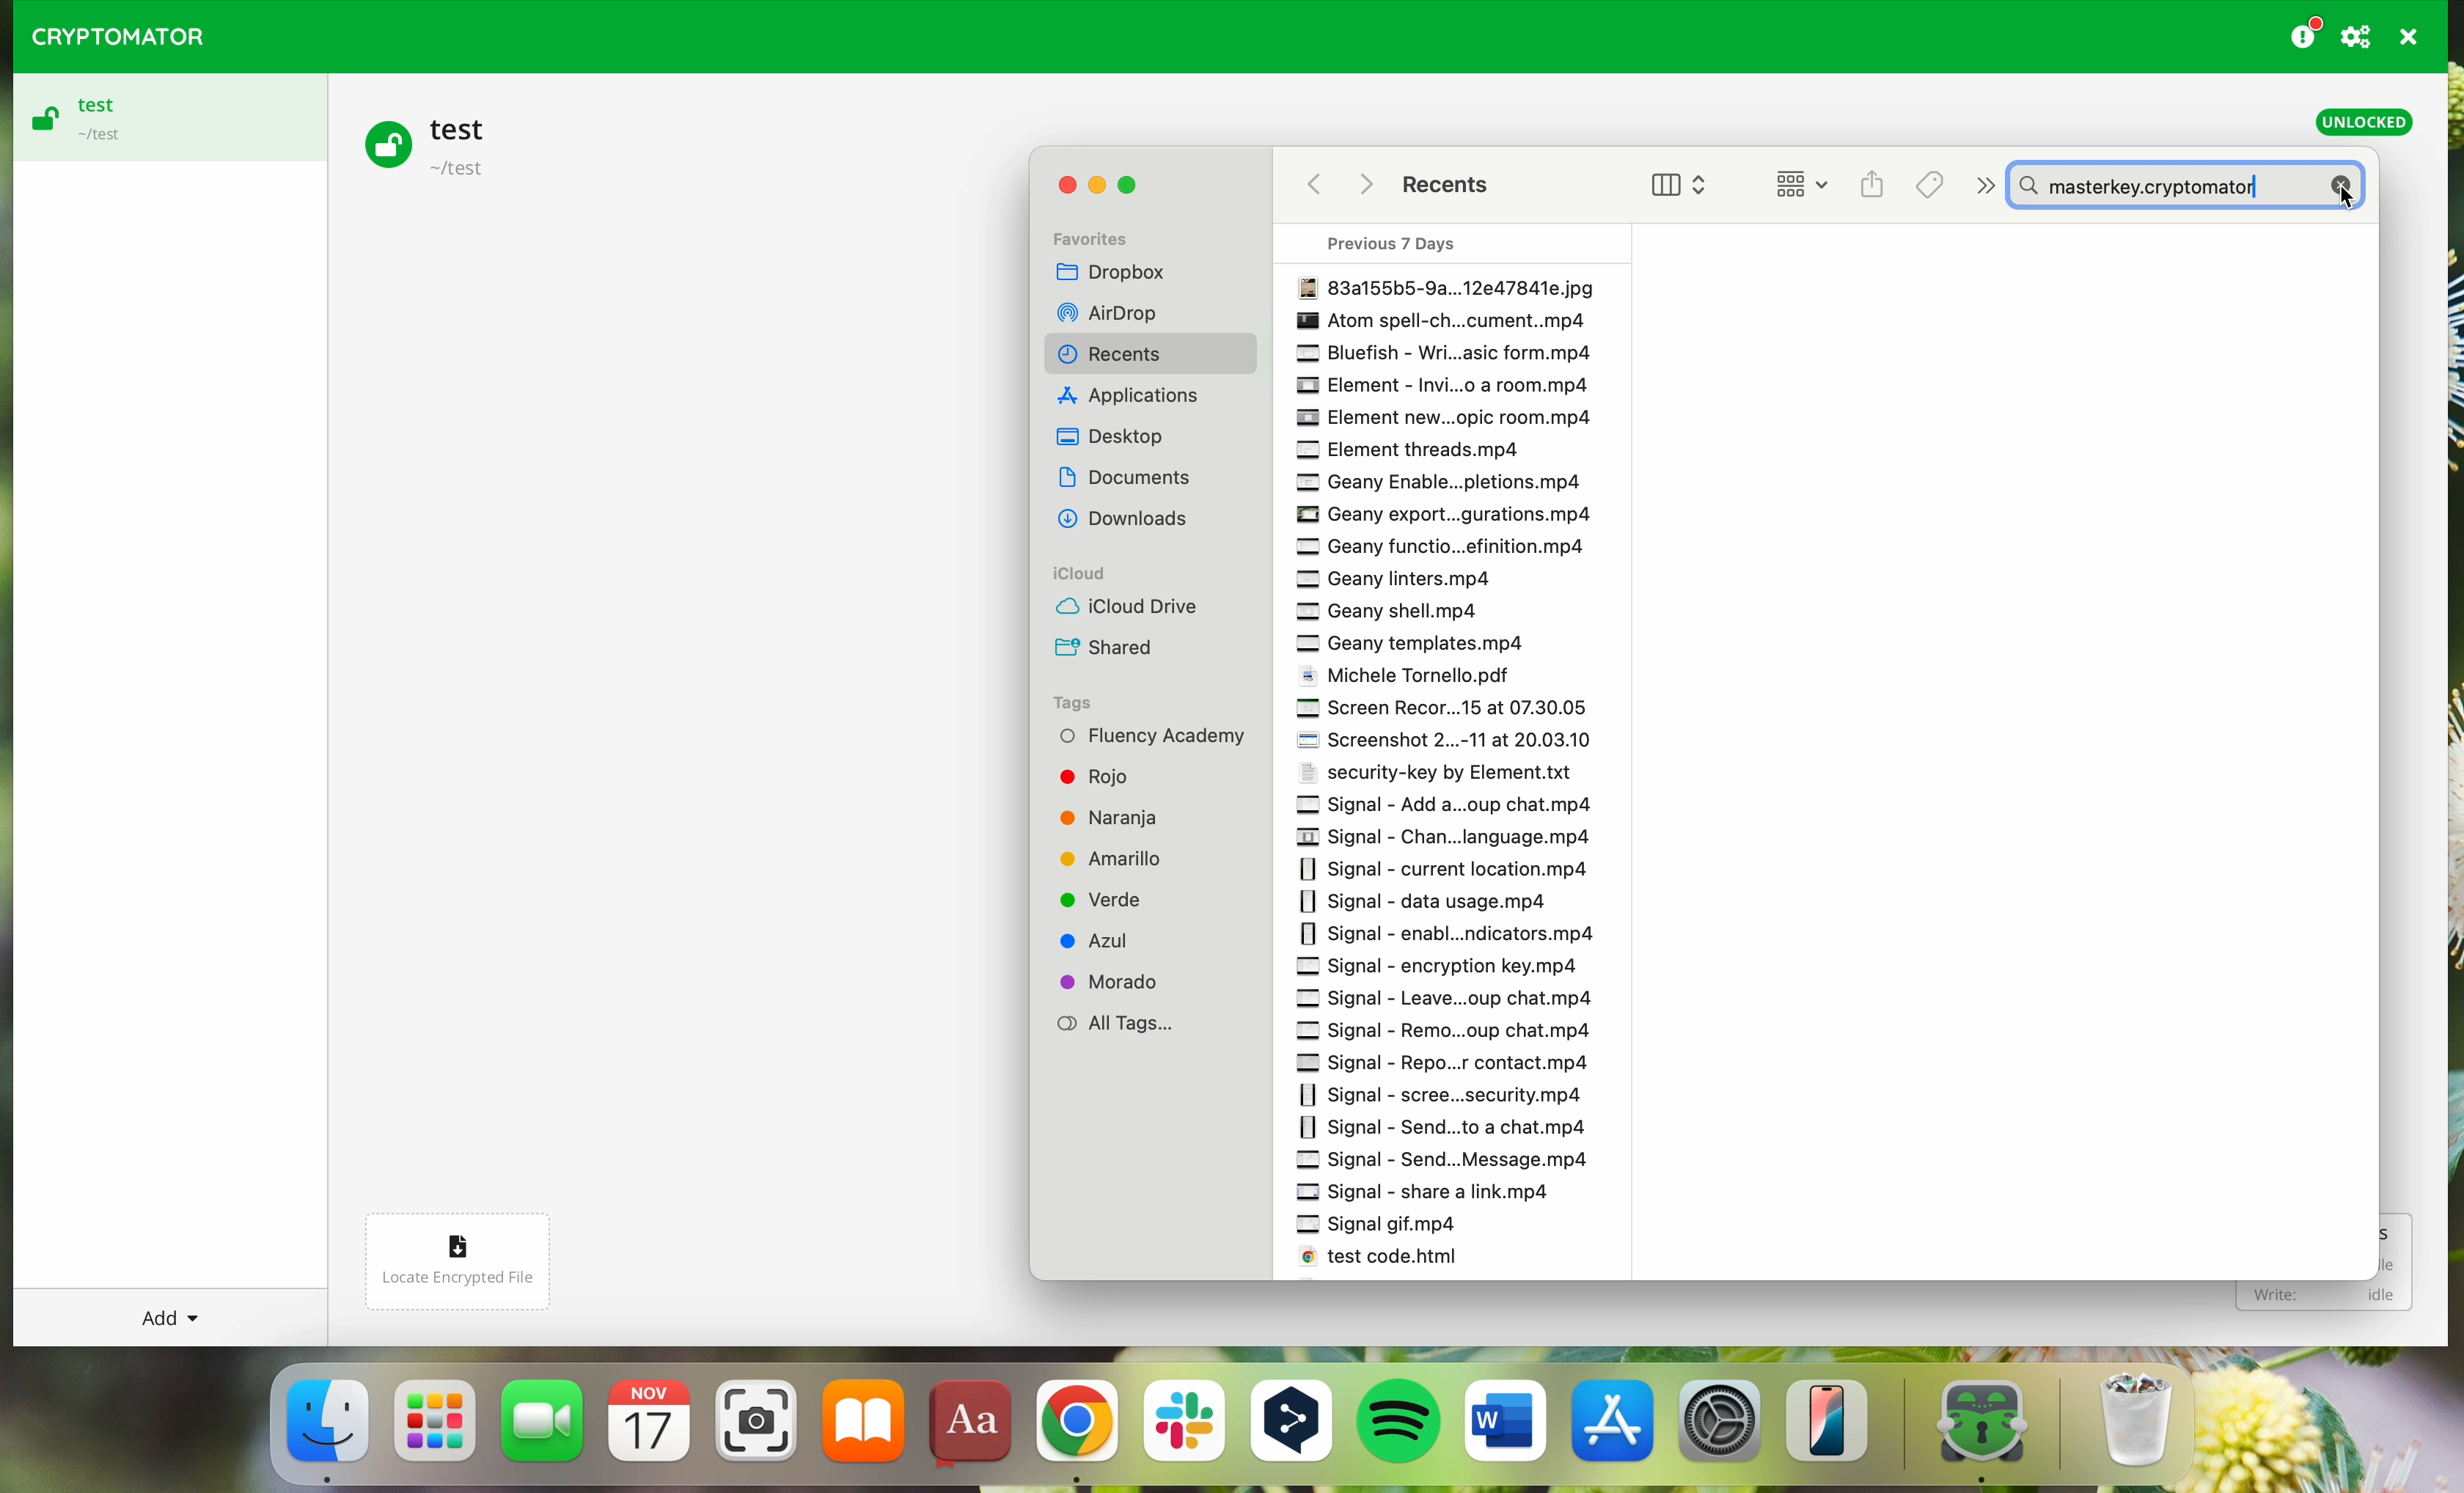  Describe the element at coordinates (1930, 182) in the screenshot. I see `Tags` at that location.